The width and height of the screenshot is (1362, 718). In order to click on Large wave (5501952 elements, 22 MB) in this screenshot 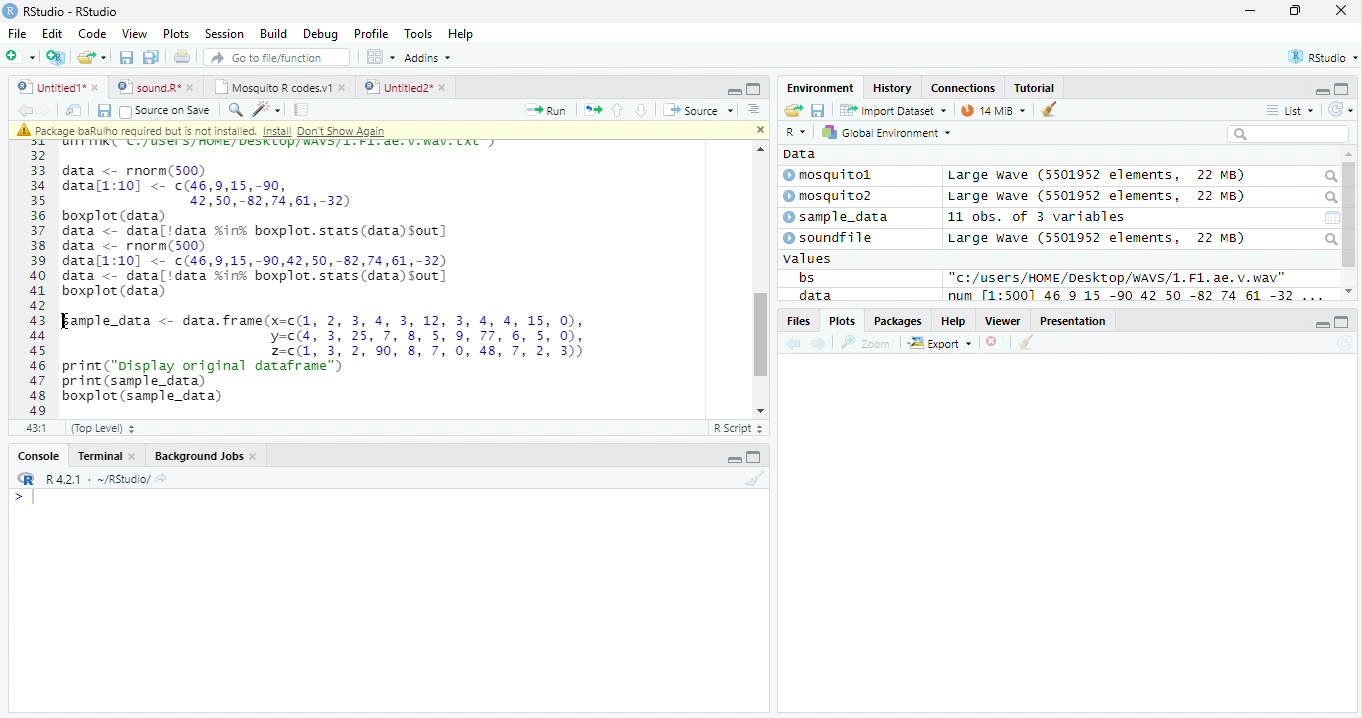, I will do `click(1096, 238)`.